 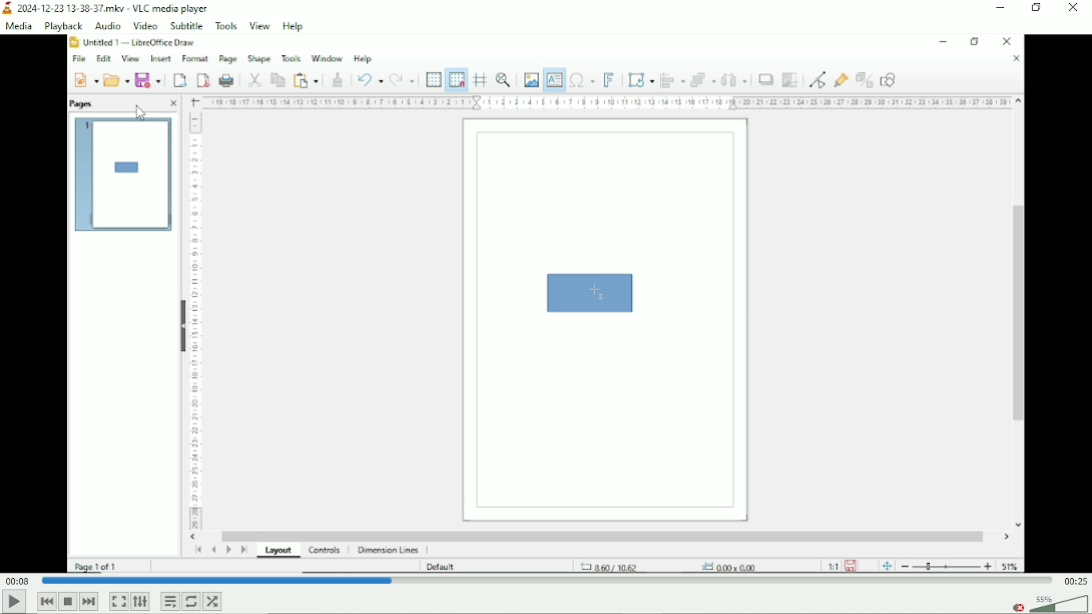 What do you see at coordinates (546, 306) in the screenshot?
I see `Video` at bounding box center [546, 306].